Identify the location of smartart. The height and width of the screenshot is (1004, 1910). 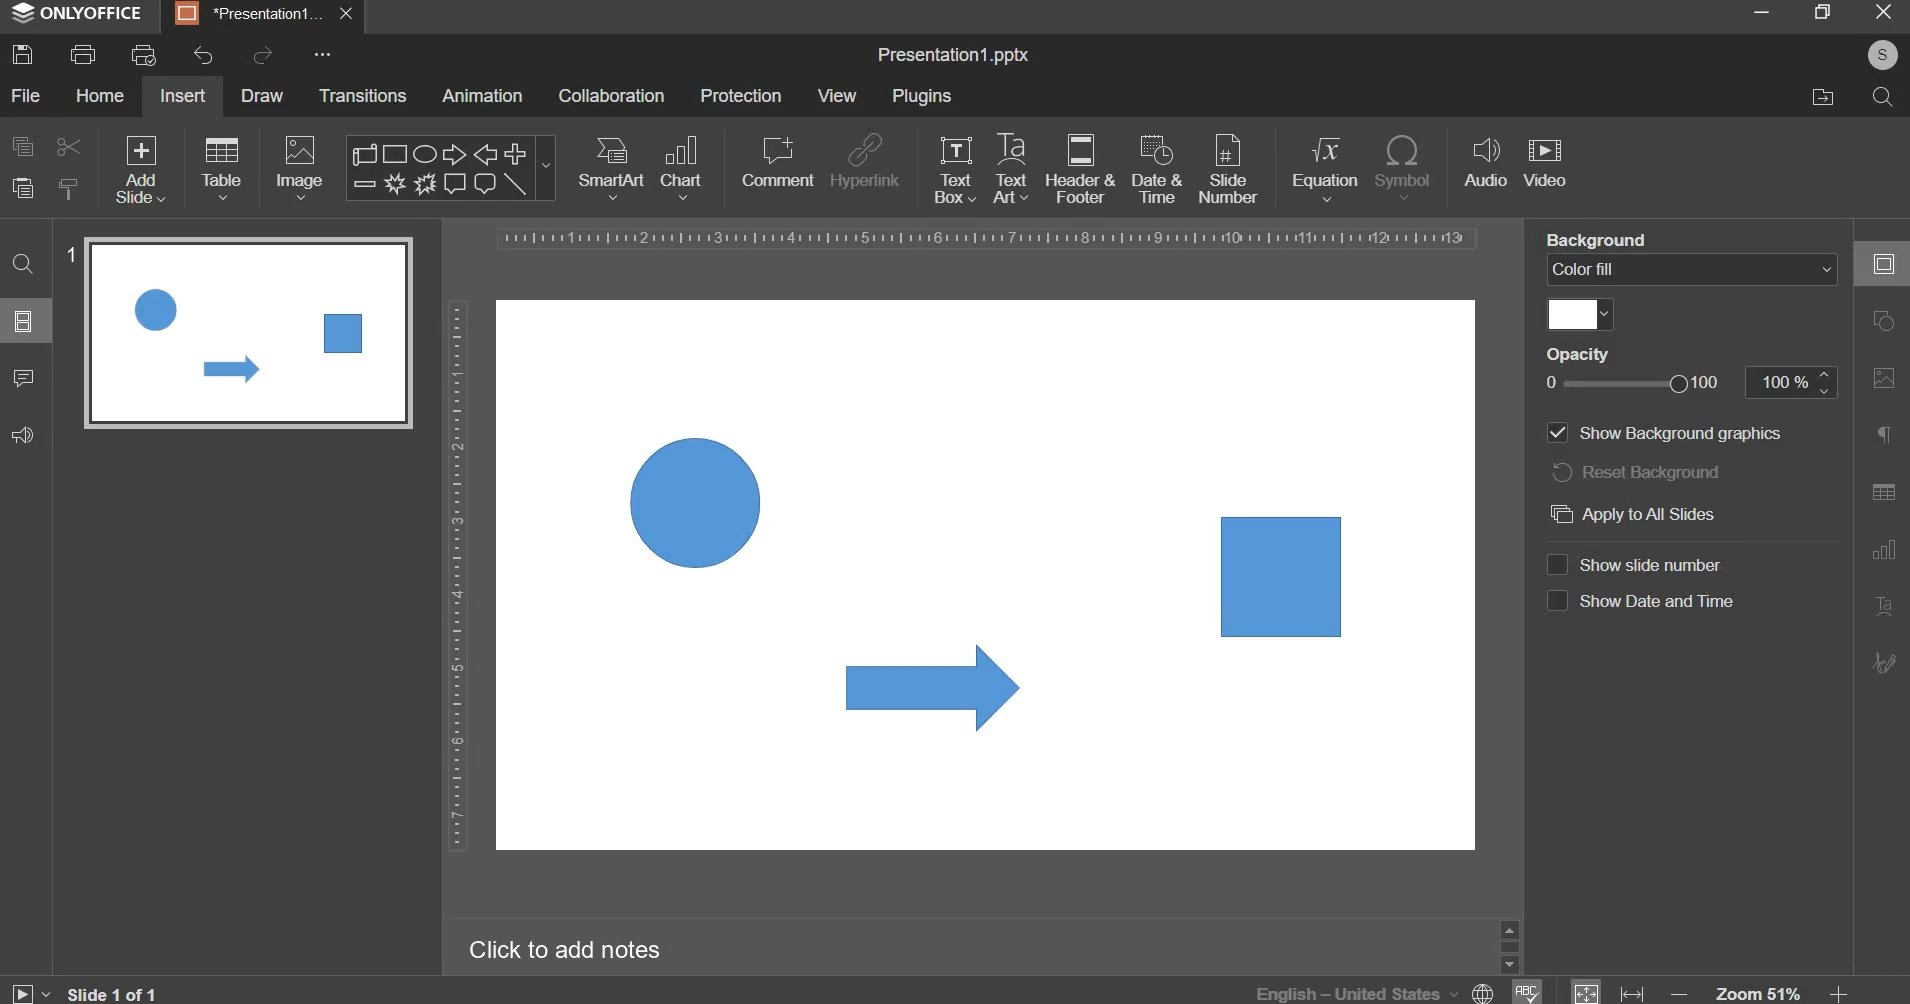
(611, 164).